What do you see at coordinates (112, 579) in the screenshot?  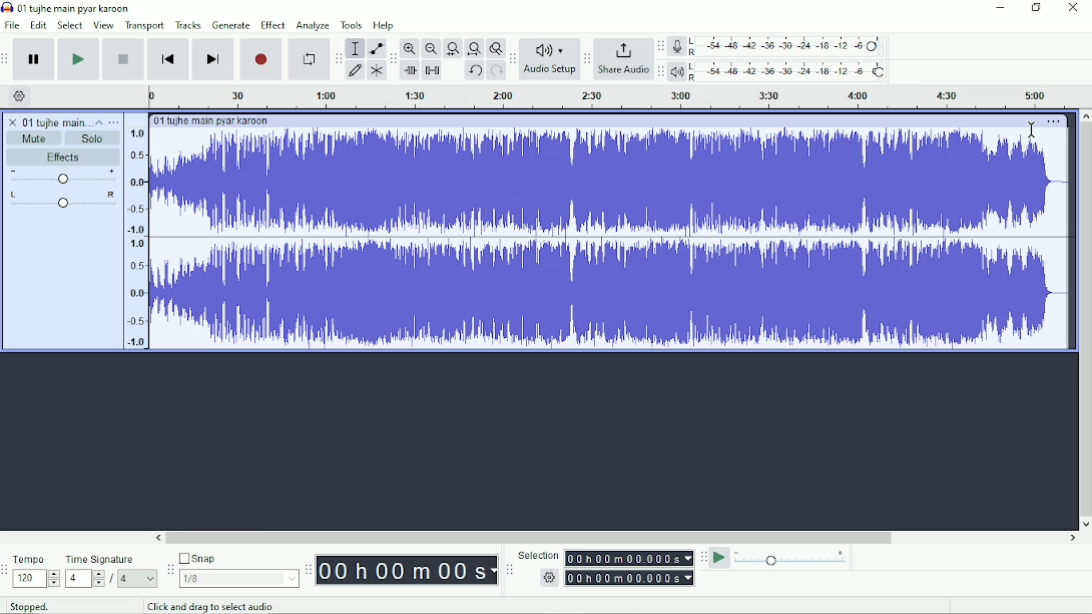 I see `/` at bounding box center [112, 579].